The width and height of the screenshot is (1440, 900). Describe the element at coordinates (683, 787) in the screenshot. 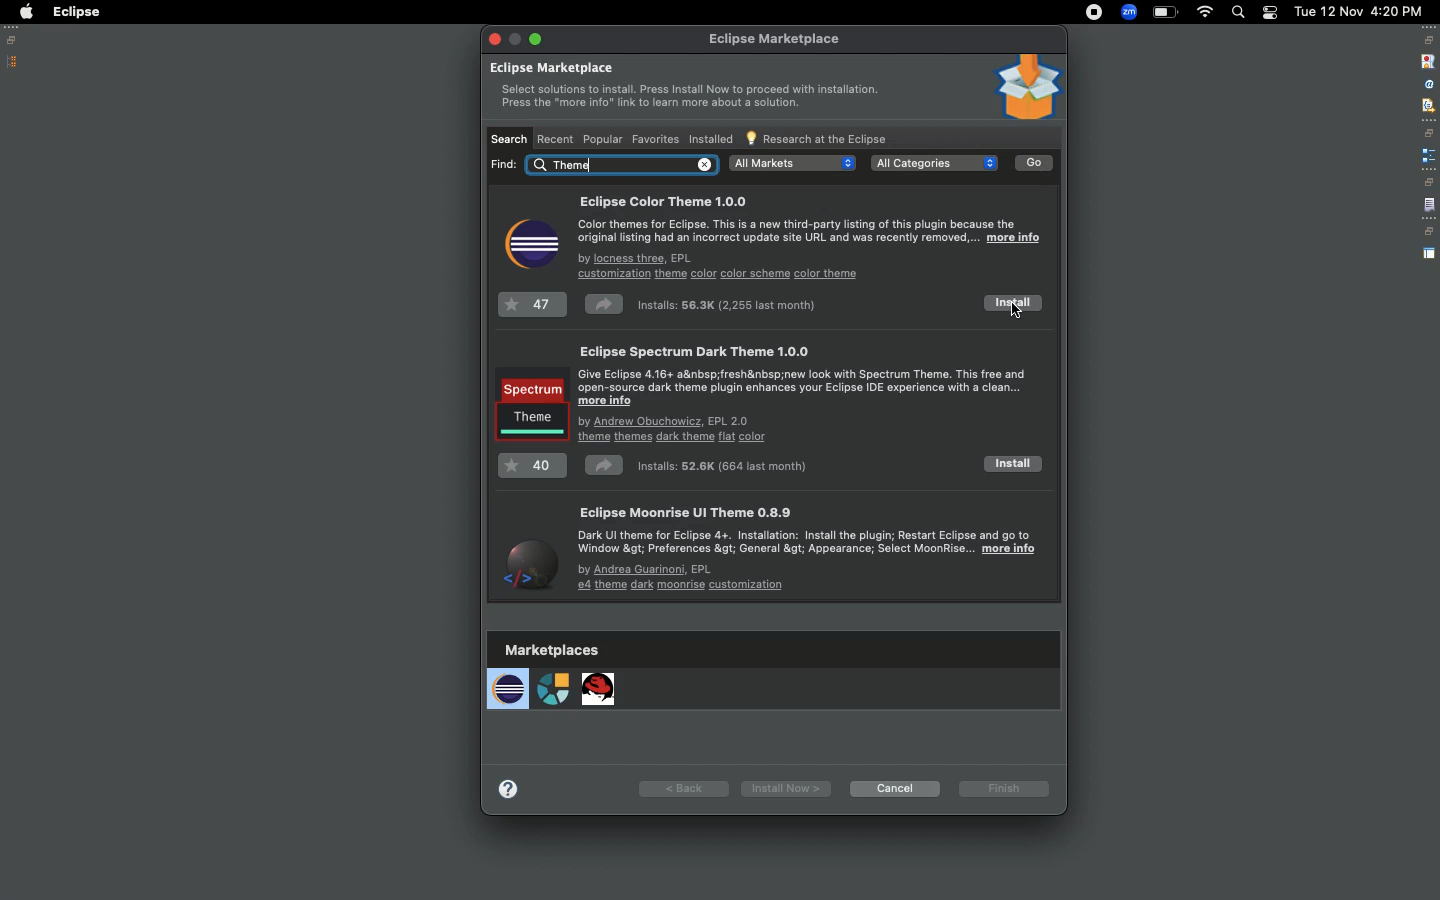

I see `Back` at that location.